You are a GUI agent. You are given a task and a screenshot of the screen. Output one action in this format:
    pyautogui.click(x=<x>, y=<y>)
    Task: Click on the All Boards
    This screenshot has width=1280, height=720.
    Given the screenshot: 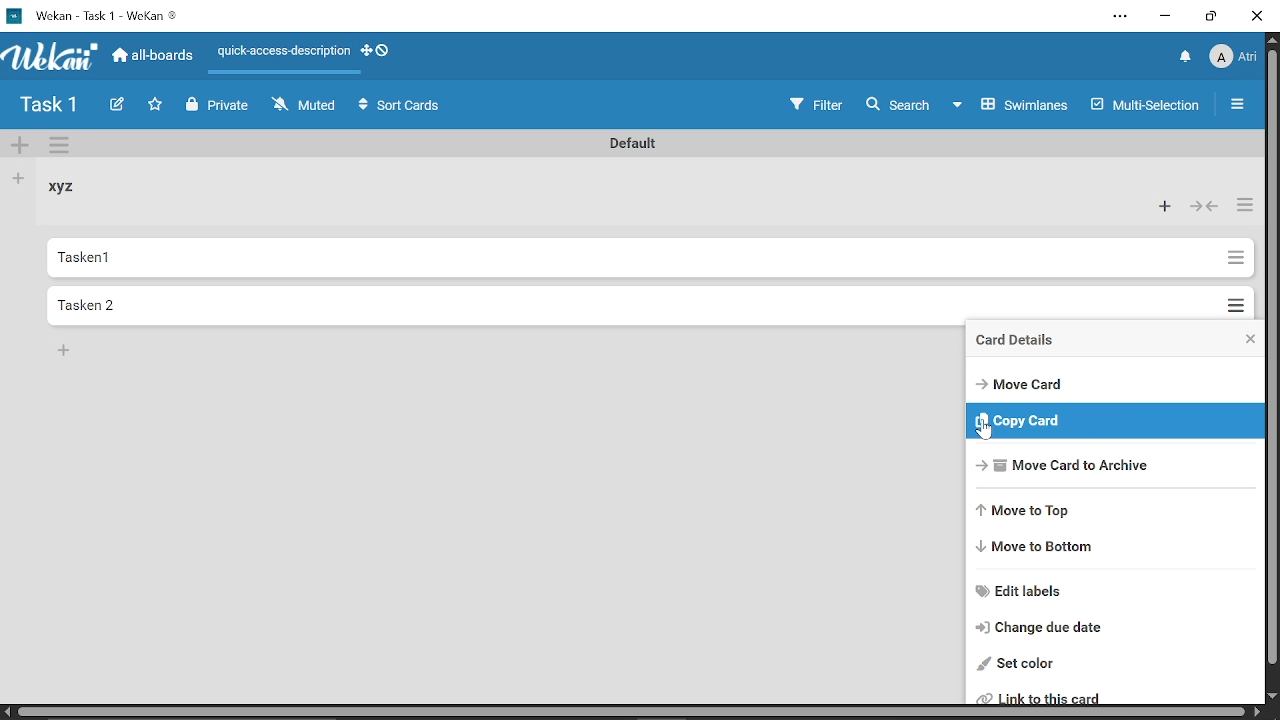 What is the action you would take?
    pyautogui.click(x=153, y=58)
    